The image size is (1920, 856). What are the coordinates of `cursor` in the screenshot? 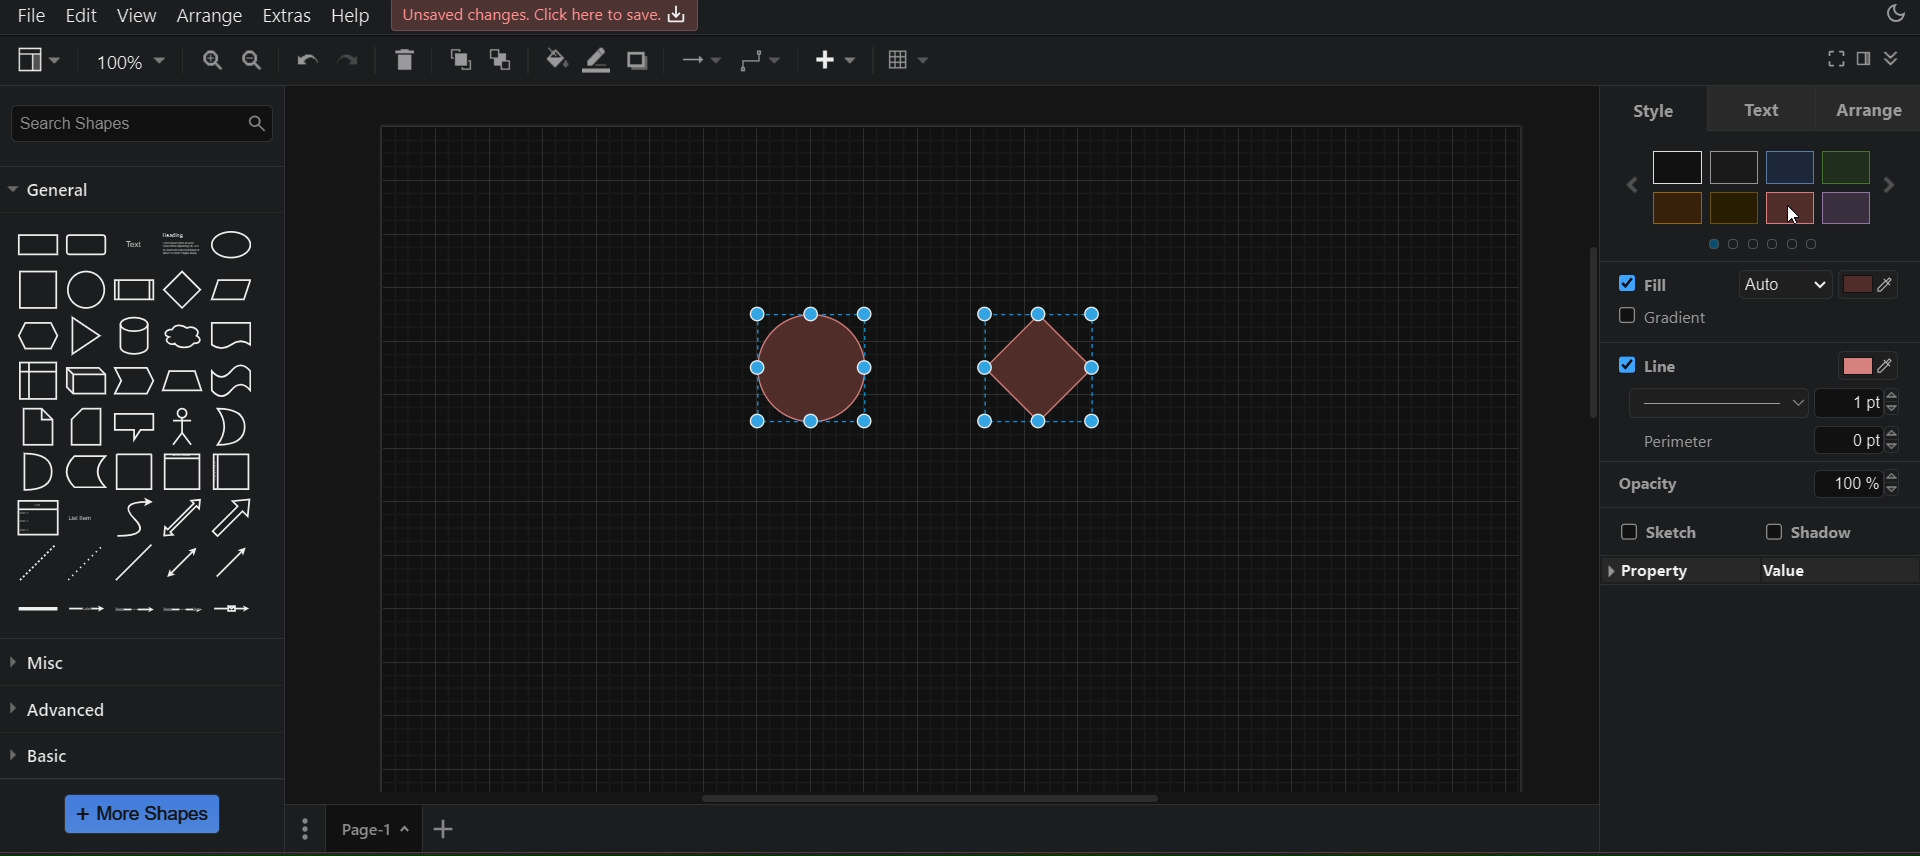 It's located at (1793, 216).